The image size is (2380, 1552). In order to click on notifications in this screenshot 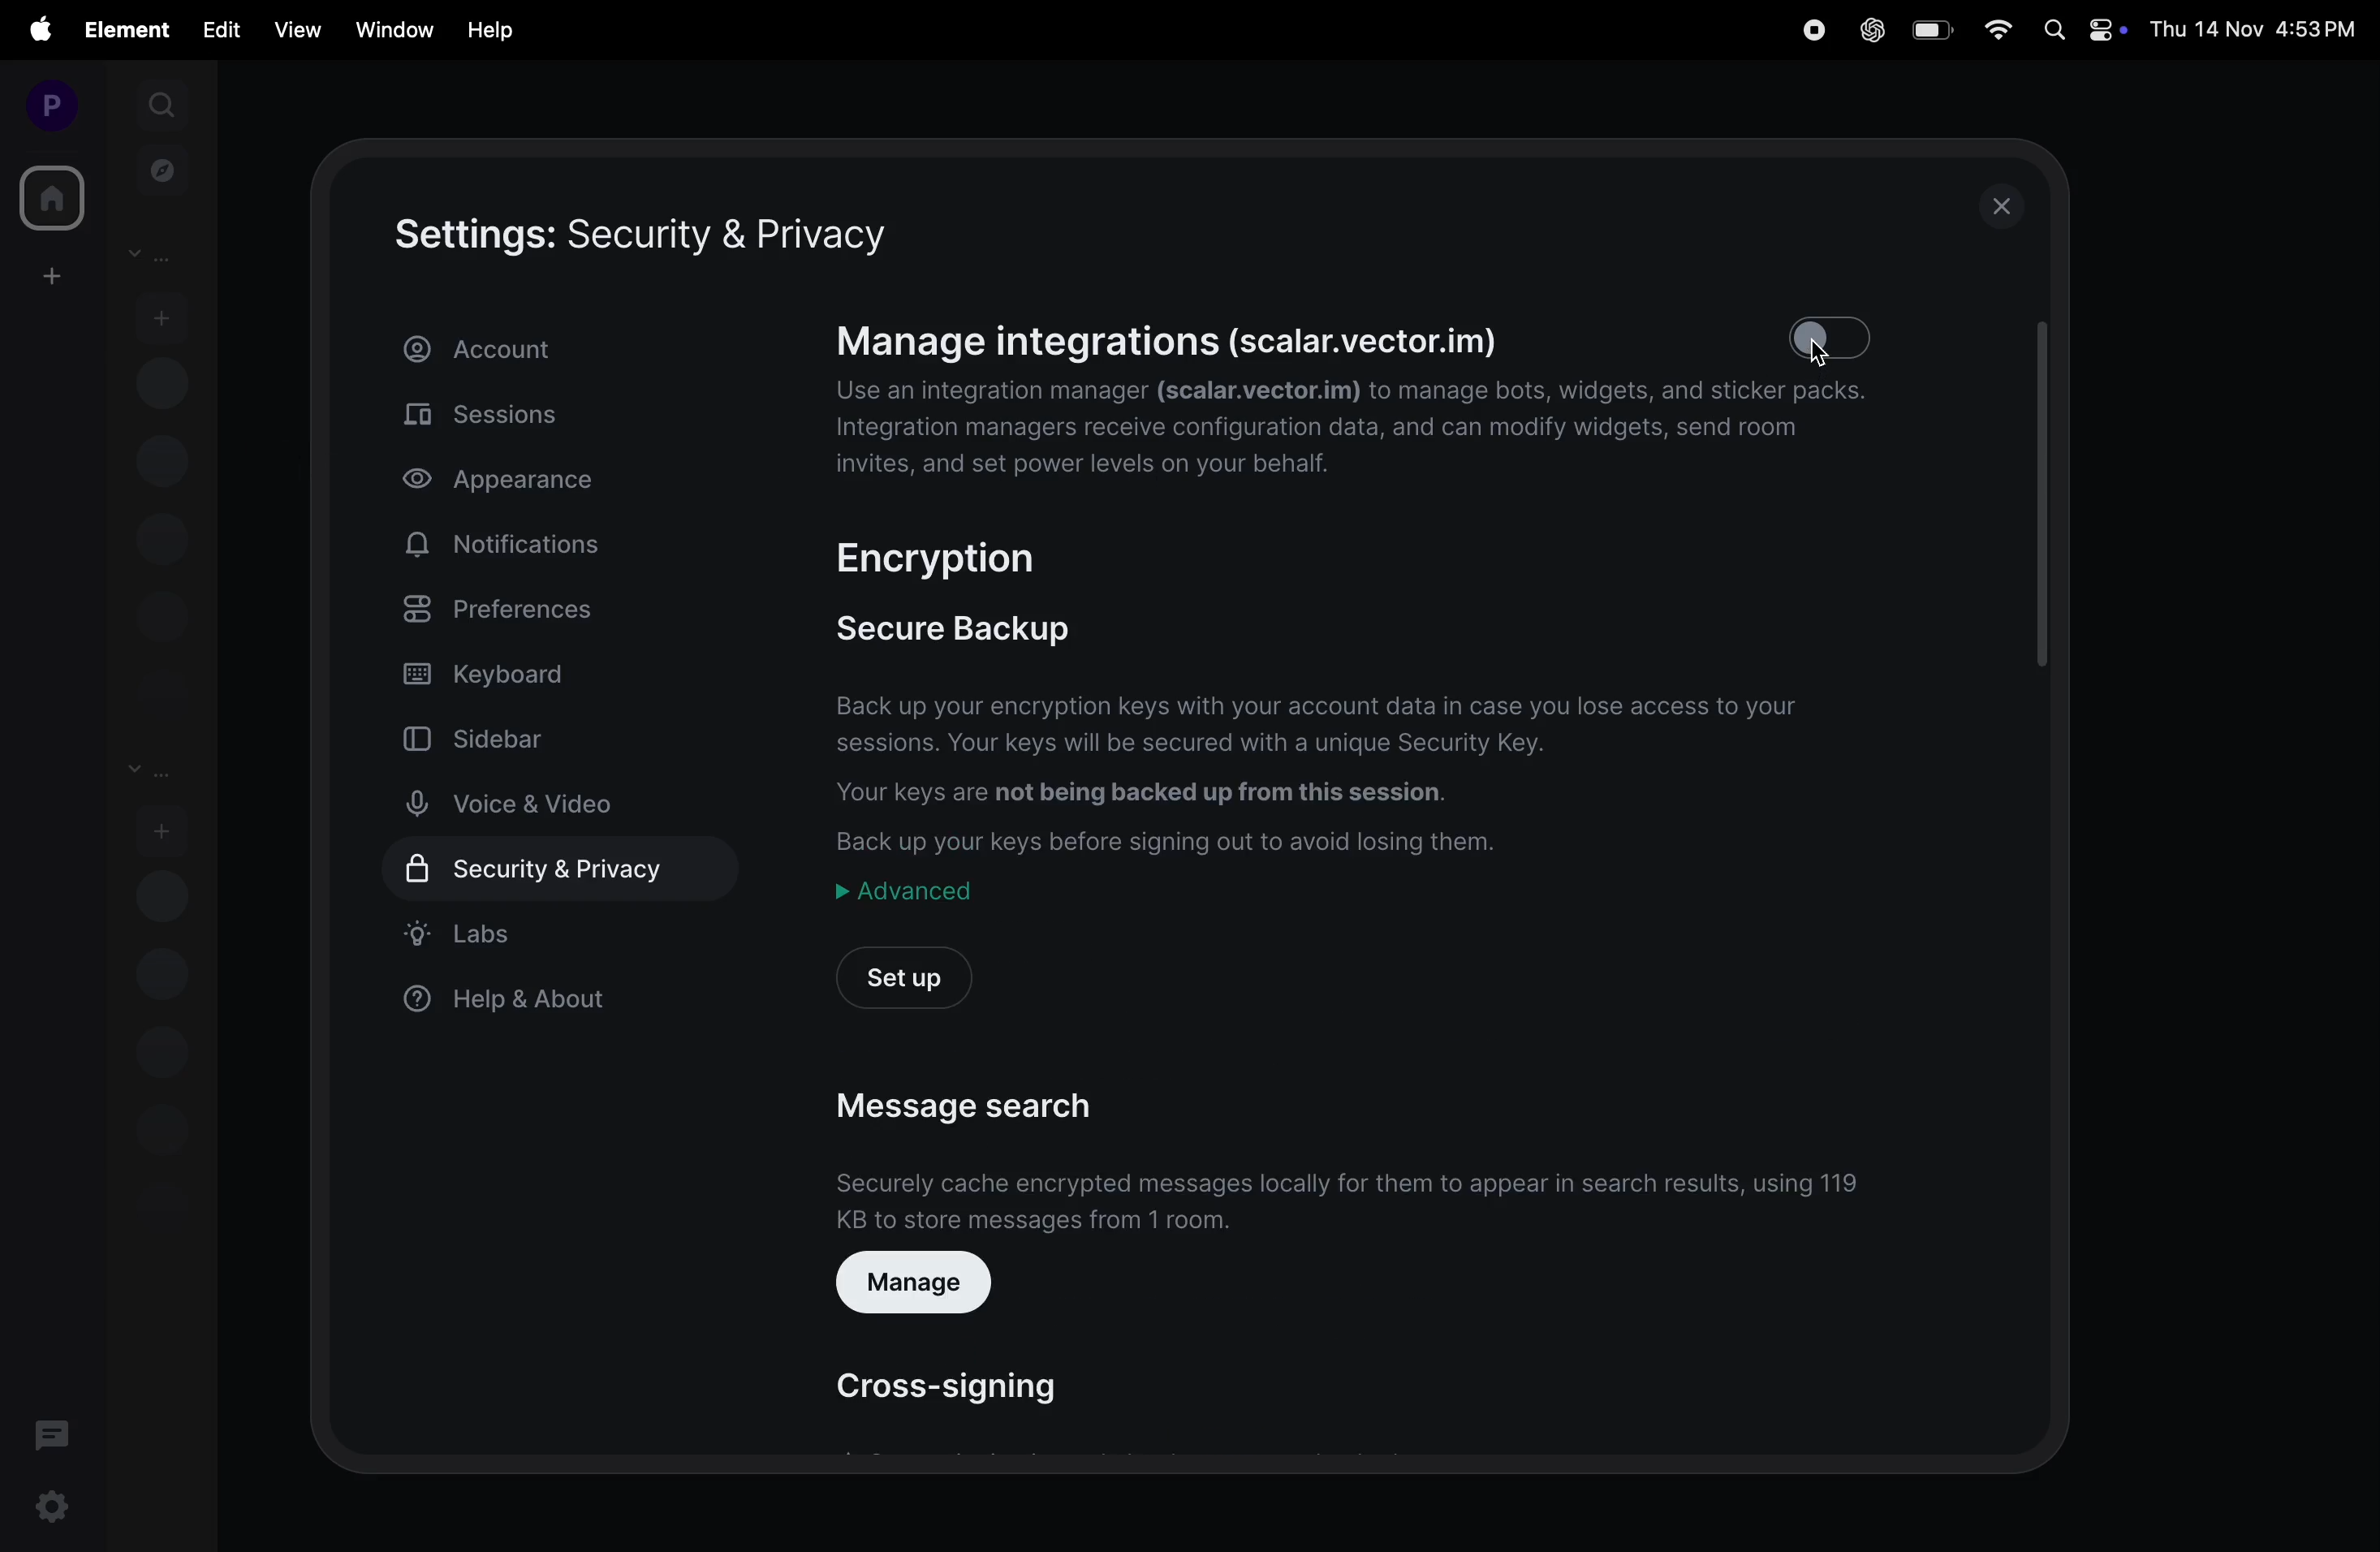, I will do `click(498, 543)`.